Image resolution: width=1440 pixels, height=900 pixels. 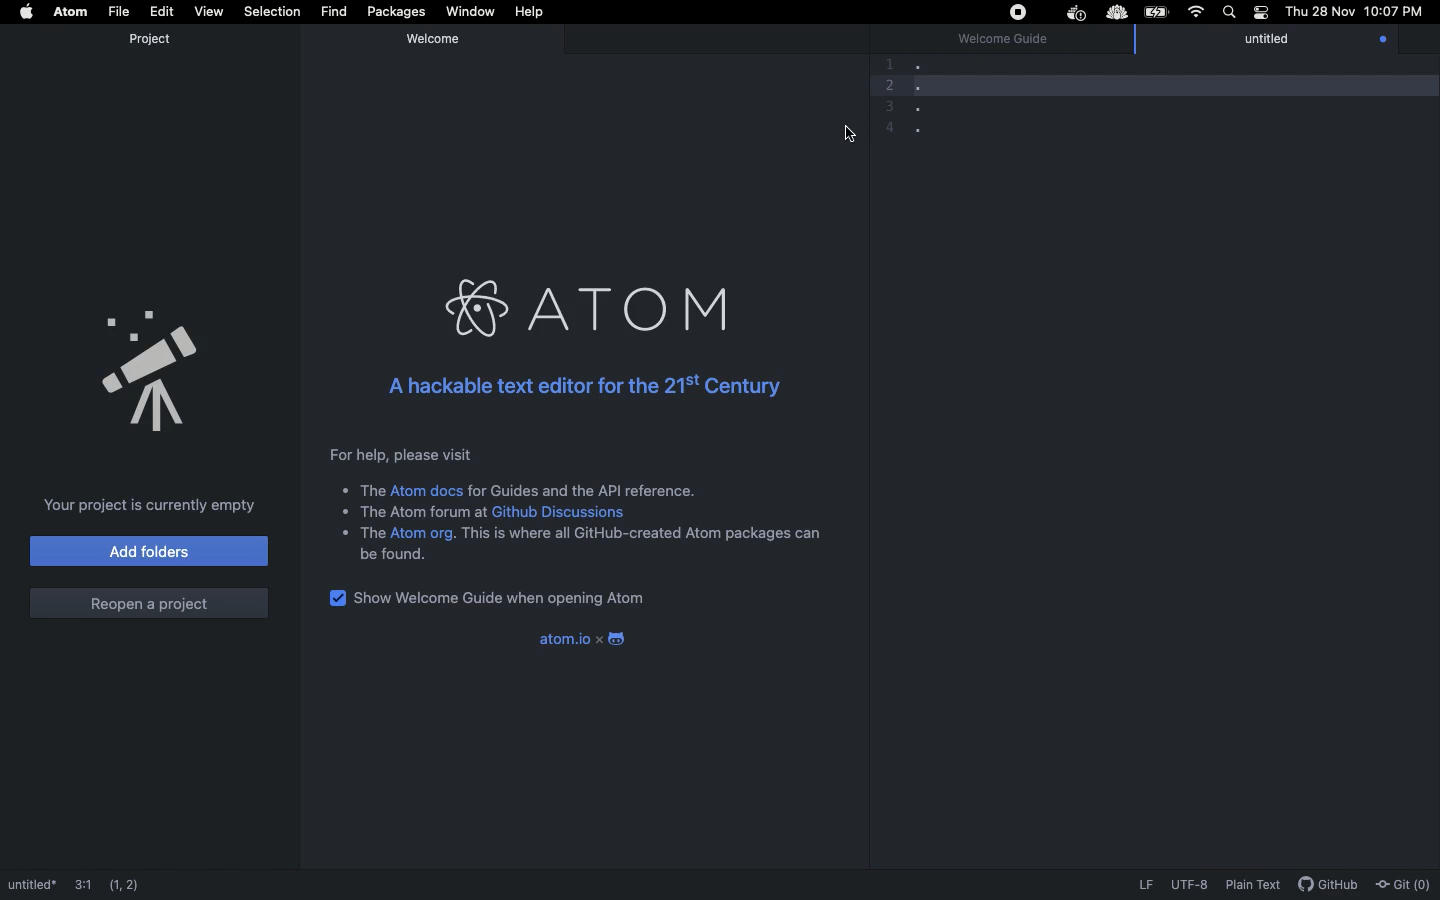 What do you see at coordinates (984, 96) in the screenshot?
I see `code` at bounding box center [984, 96].